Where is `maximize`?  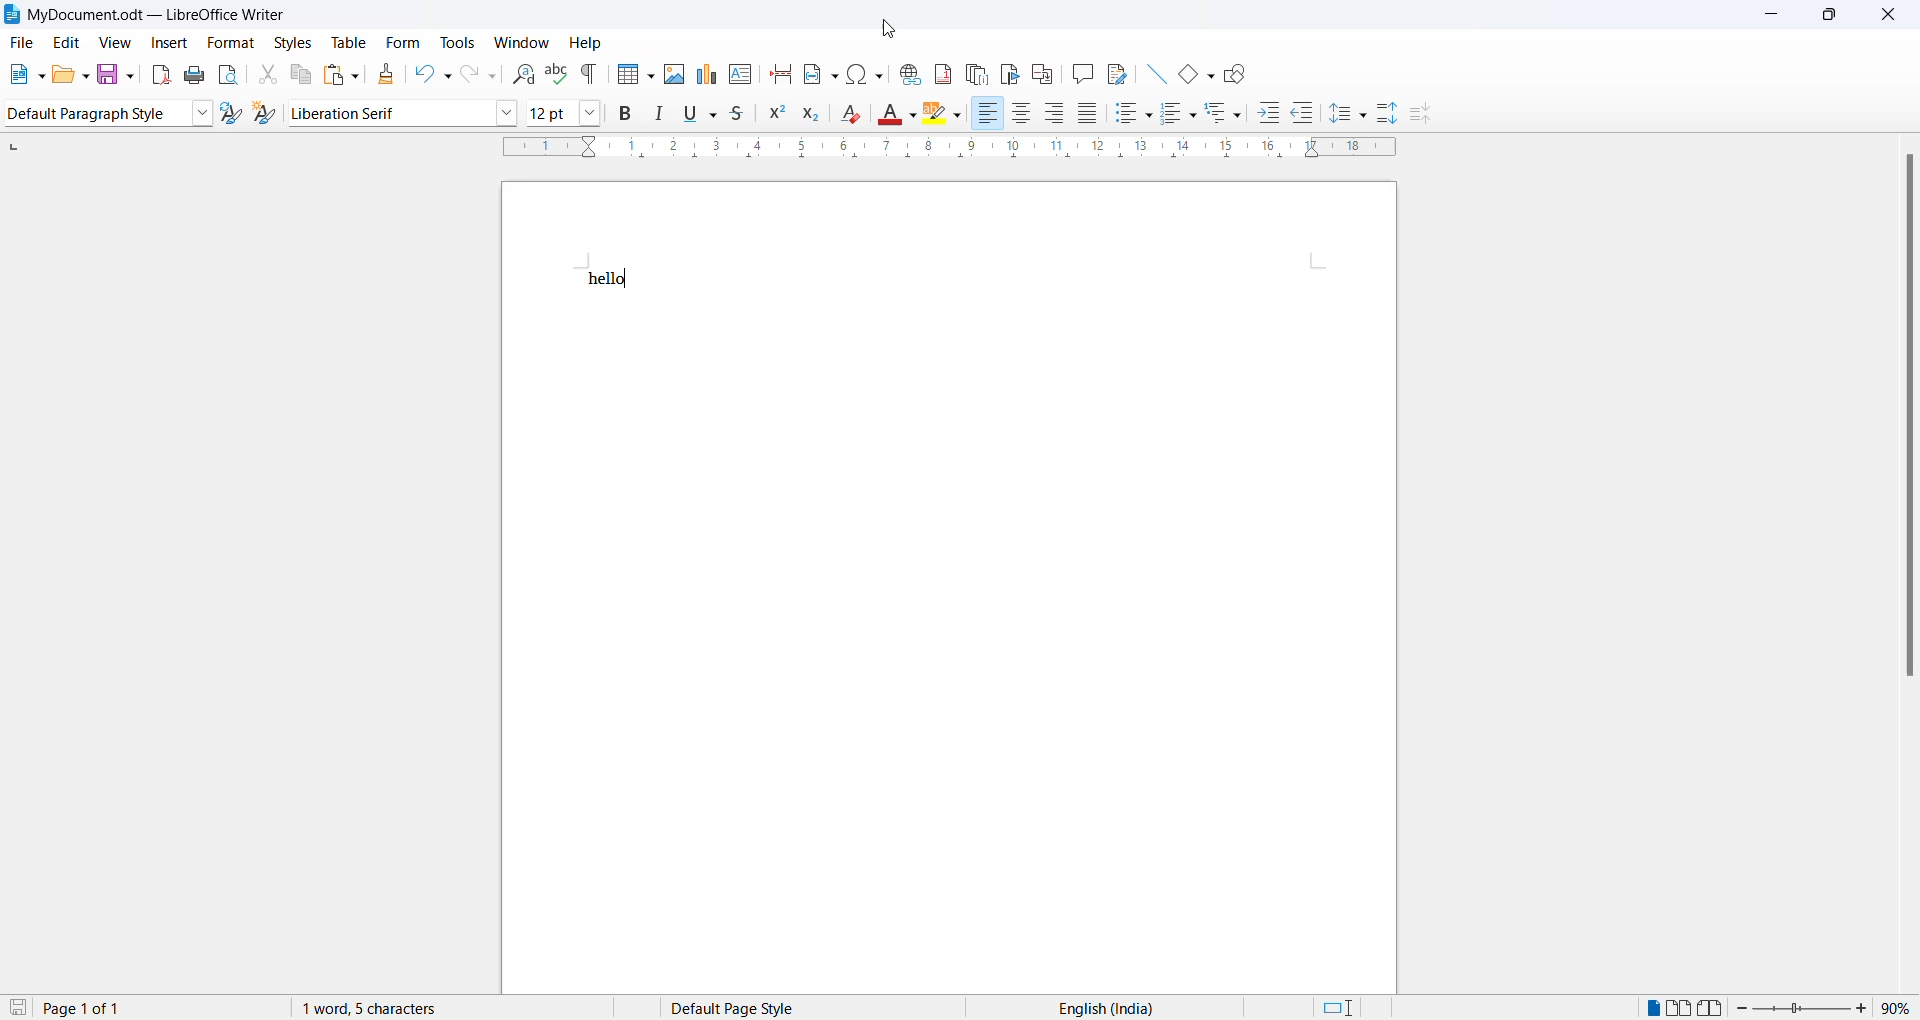
maximize is located at coordinates (1838, 17).